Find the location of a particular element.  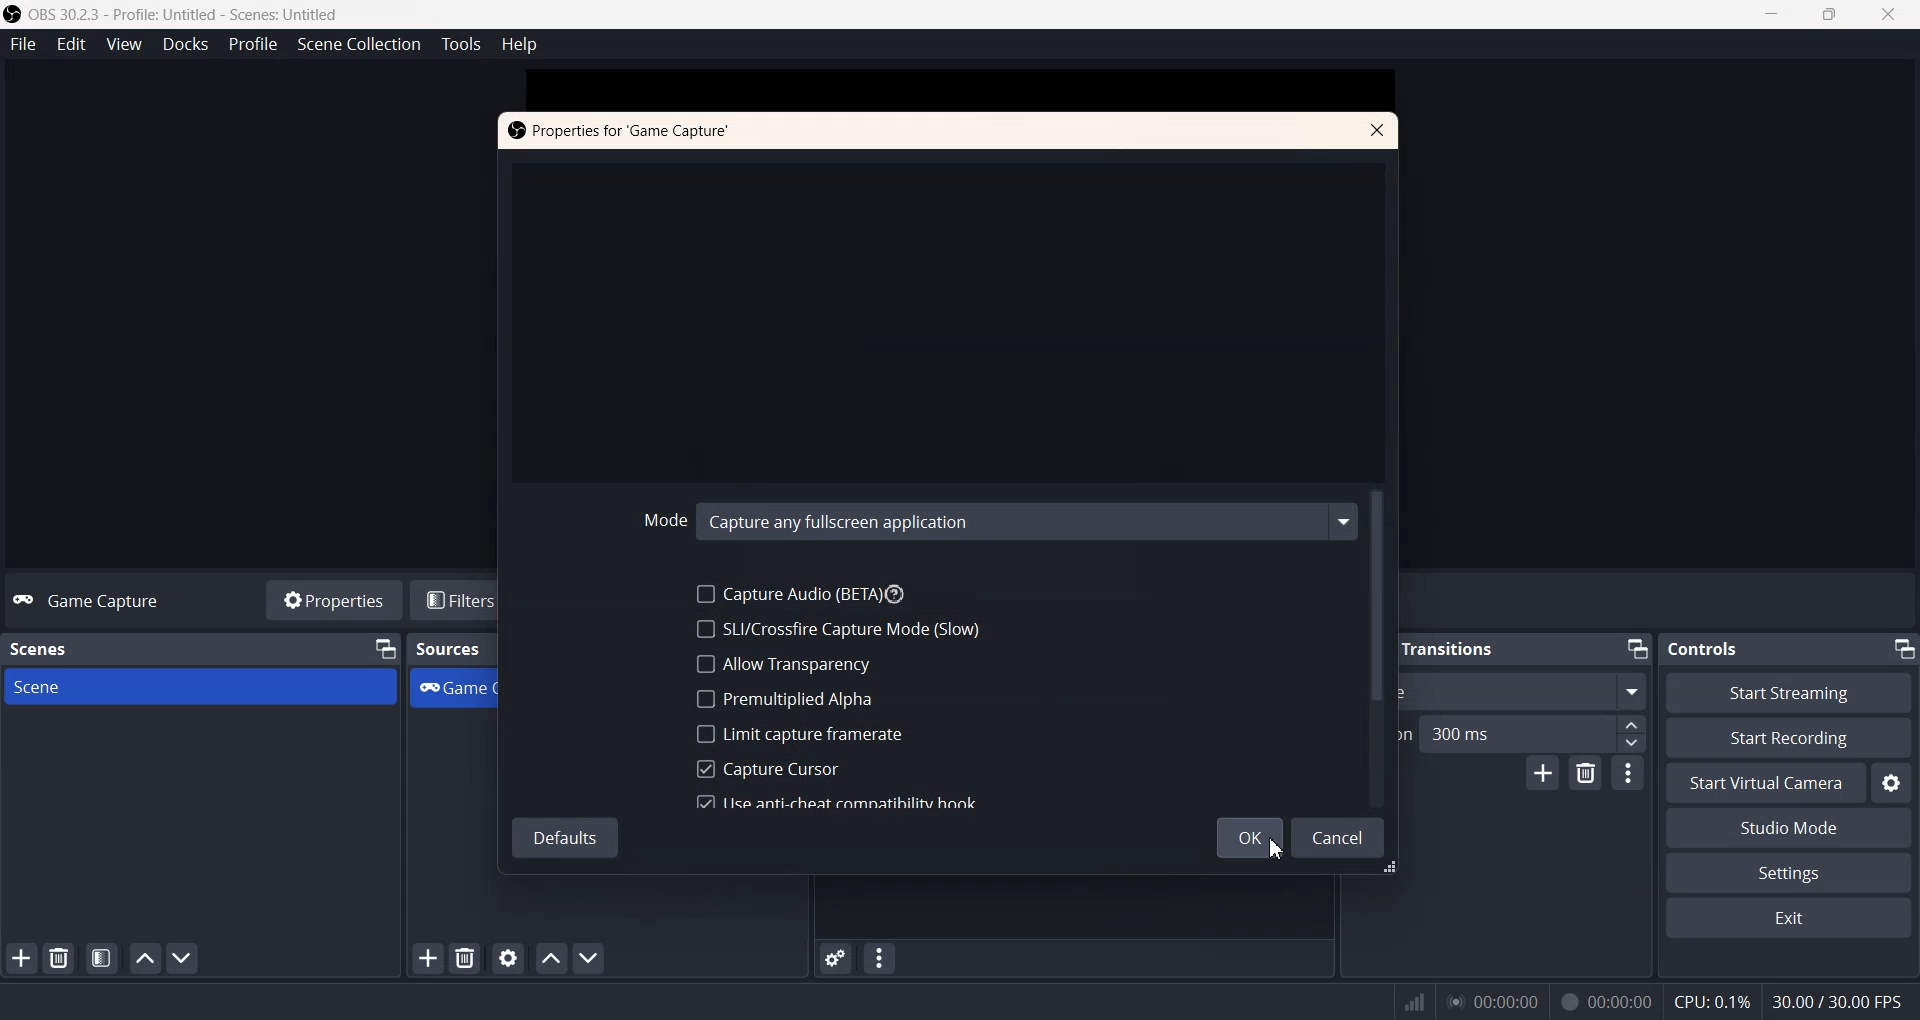

Capture any Fullscreen Application  is located at coordinates (1030, 523).